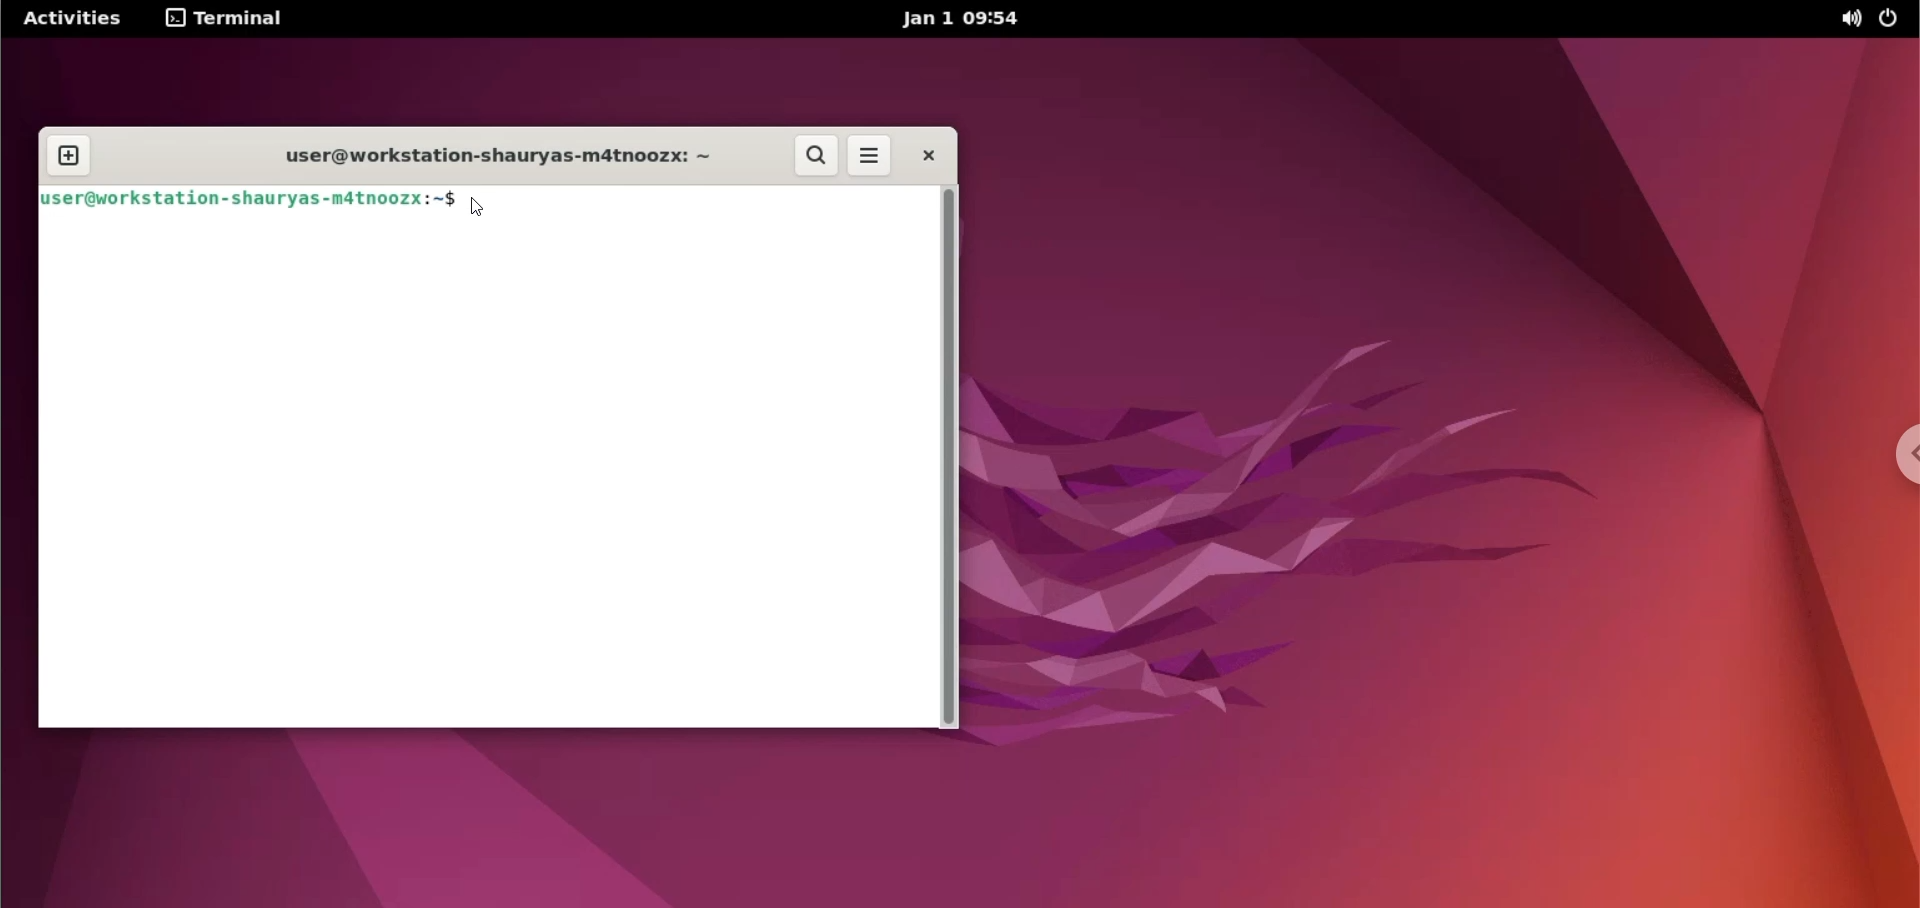 This screenshot has width=1920, height=908. I want to click on chrome options, so click(1901, 454).